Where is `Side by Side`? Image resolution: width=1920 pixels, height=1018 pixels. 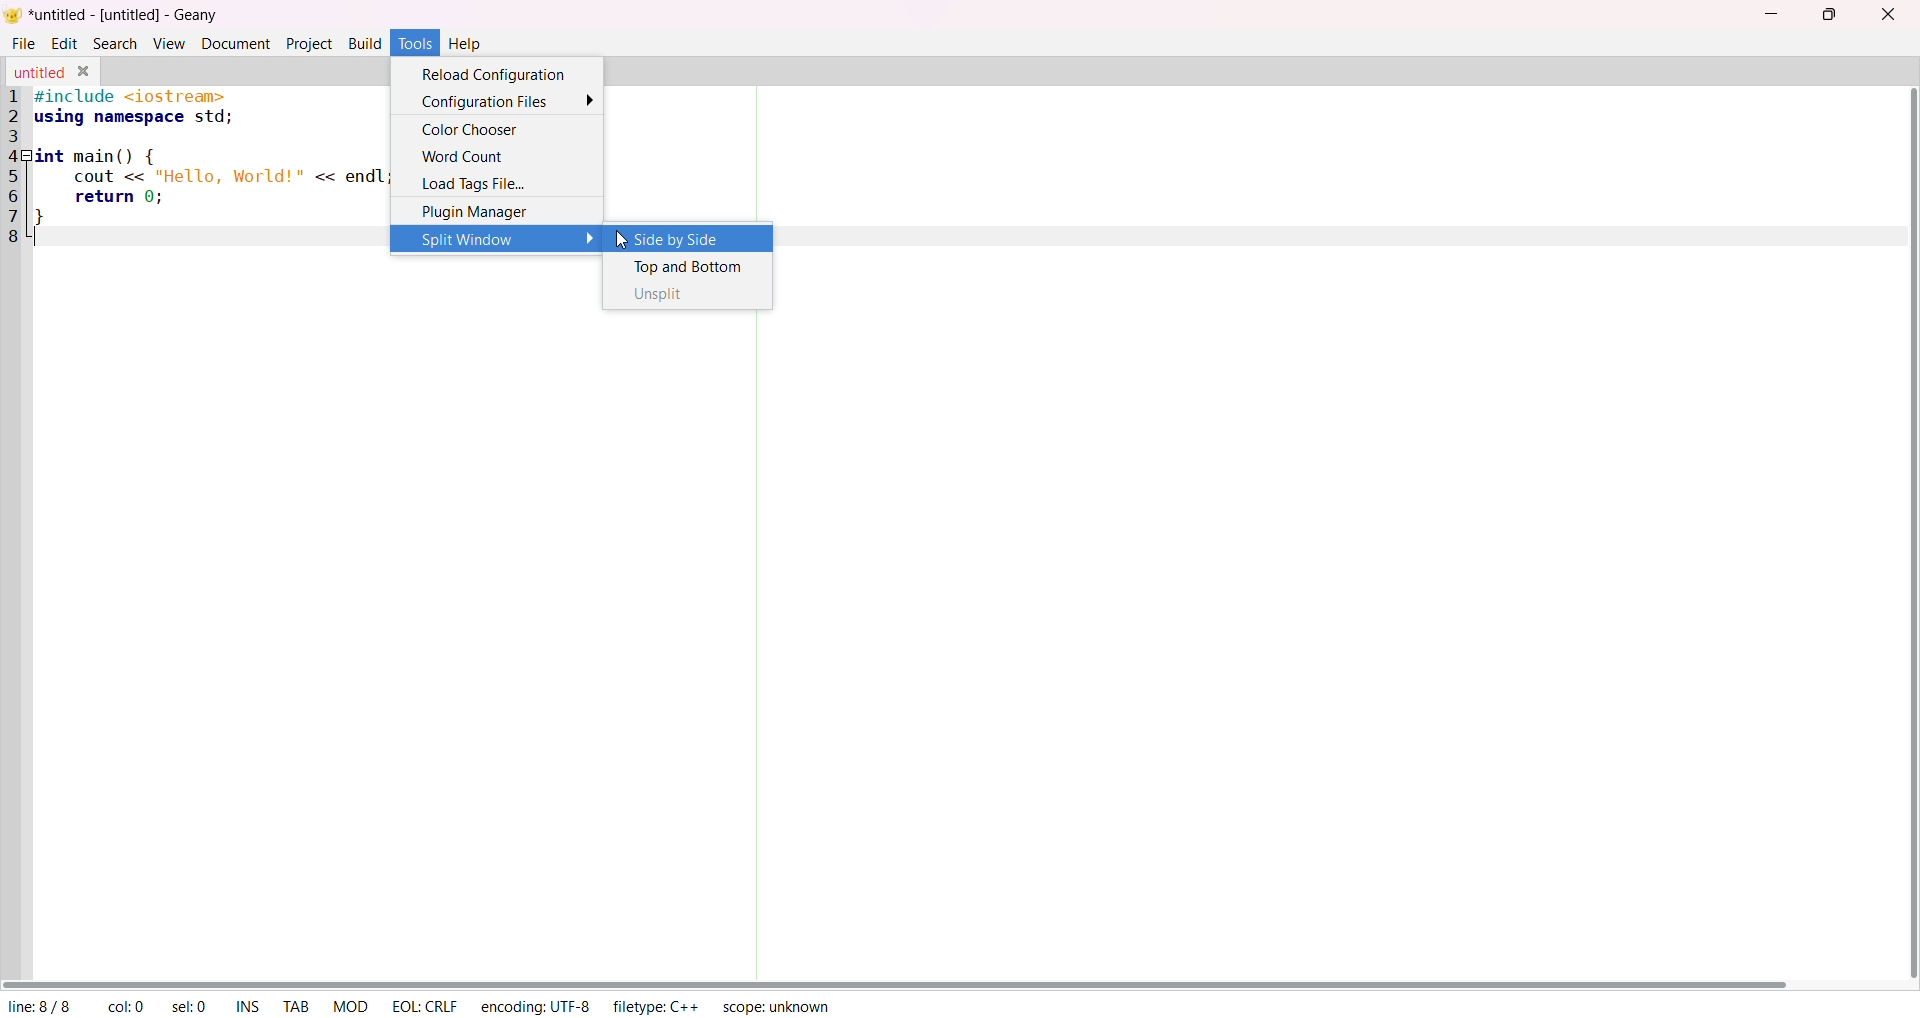
Side by Side is located at coordinates (679, 240).